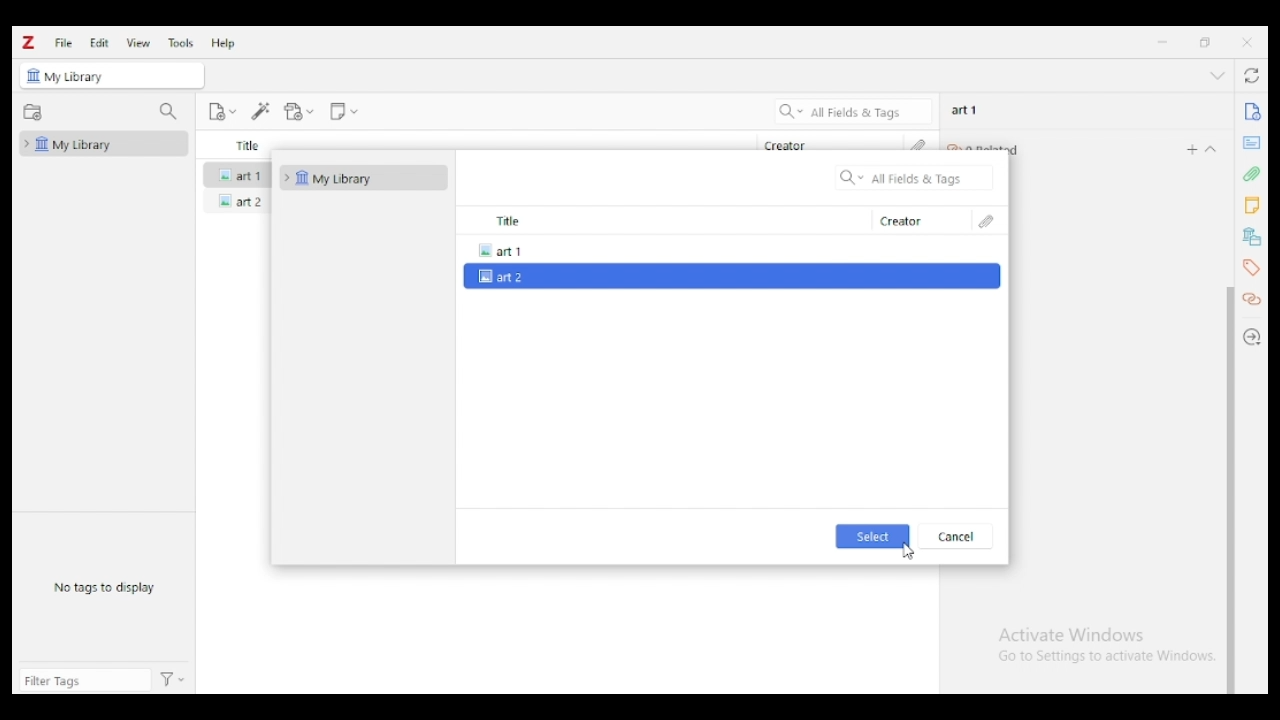 This screenshot has height=720, width=1280. Describe the element at coordinates (104, 143) in the screenshot. I see `my library` at that location.